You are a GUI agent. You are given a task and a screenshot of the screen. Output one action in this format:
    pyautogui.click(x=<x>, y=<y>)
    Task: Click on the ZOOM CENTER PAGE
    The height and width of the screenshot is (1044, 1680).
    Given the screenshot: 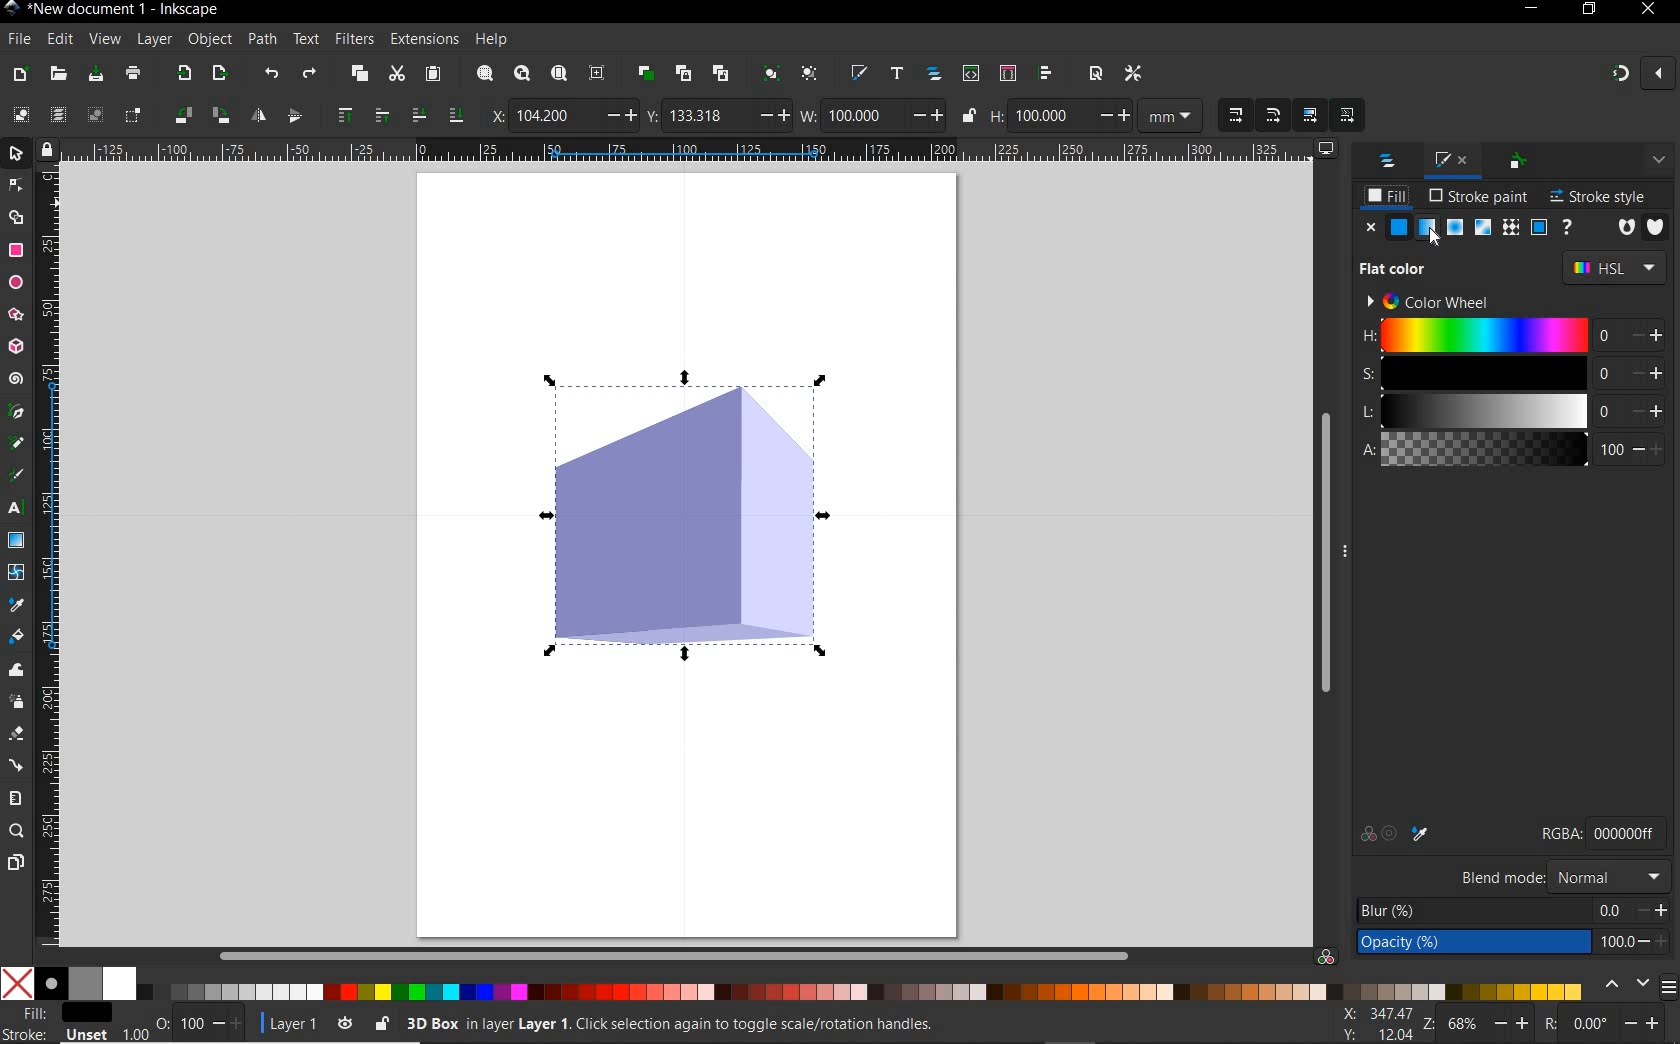 What is the action you would take?
    pyautogui.click(x=598, y=72)
    